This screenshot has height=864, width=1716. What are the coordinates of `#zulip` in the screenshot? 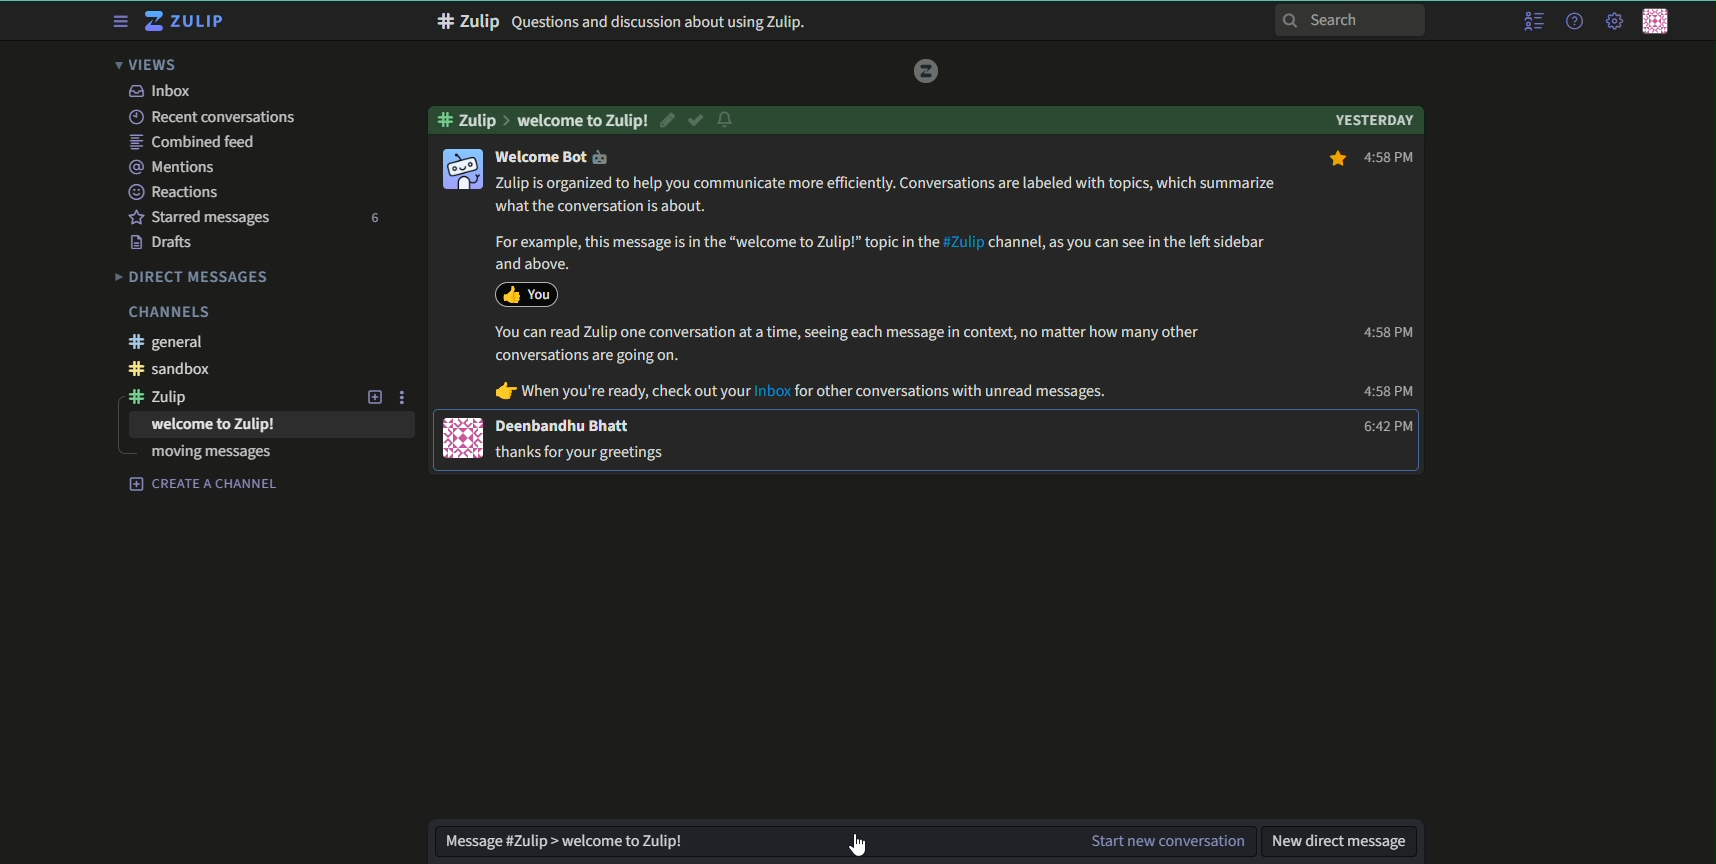 It's located at (471, 118).